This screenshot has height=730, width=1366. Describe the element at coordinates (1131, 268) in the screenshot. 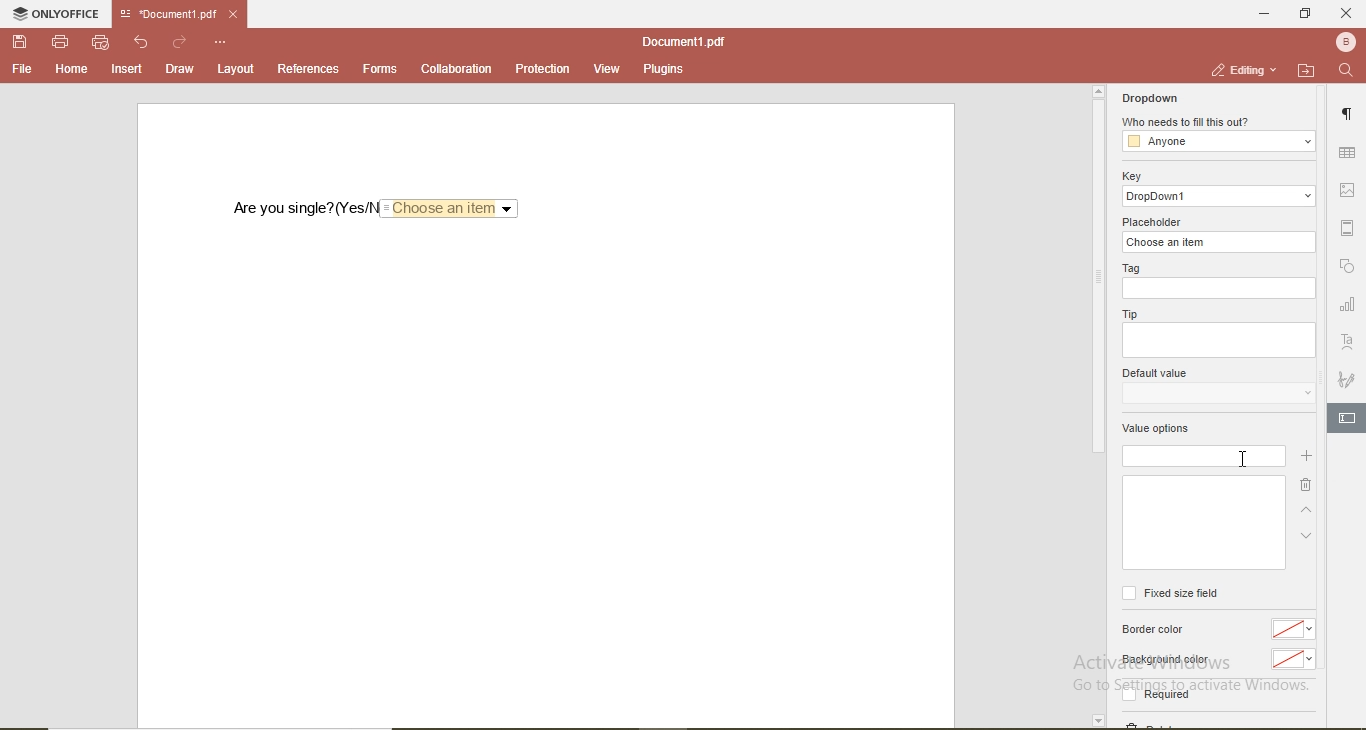

I see `tag` at that location.